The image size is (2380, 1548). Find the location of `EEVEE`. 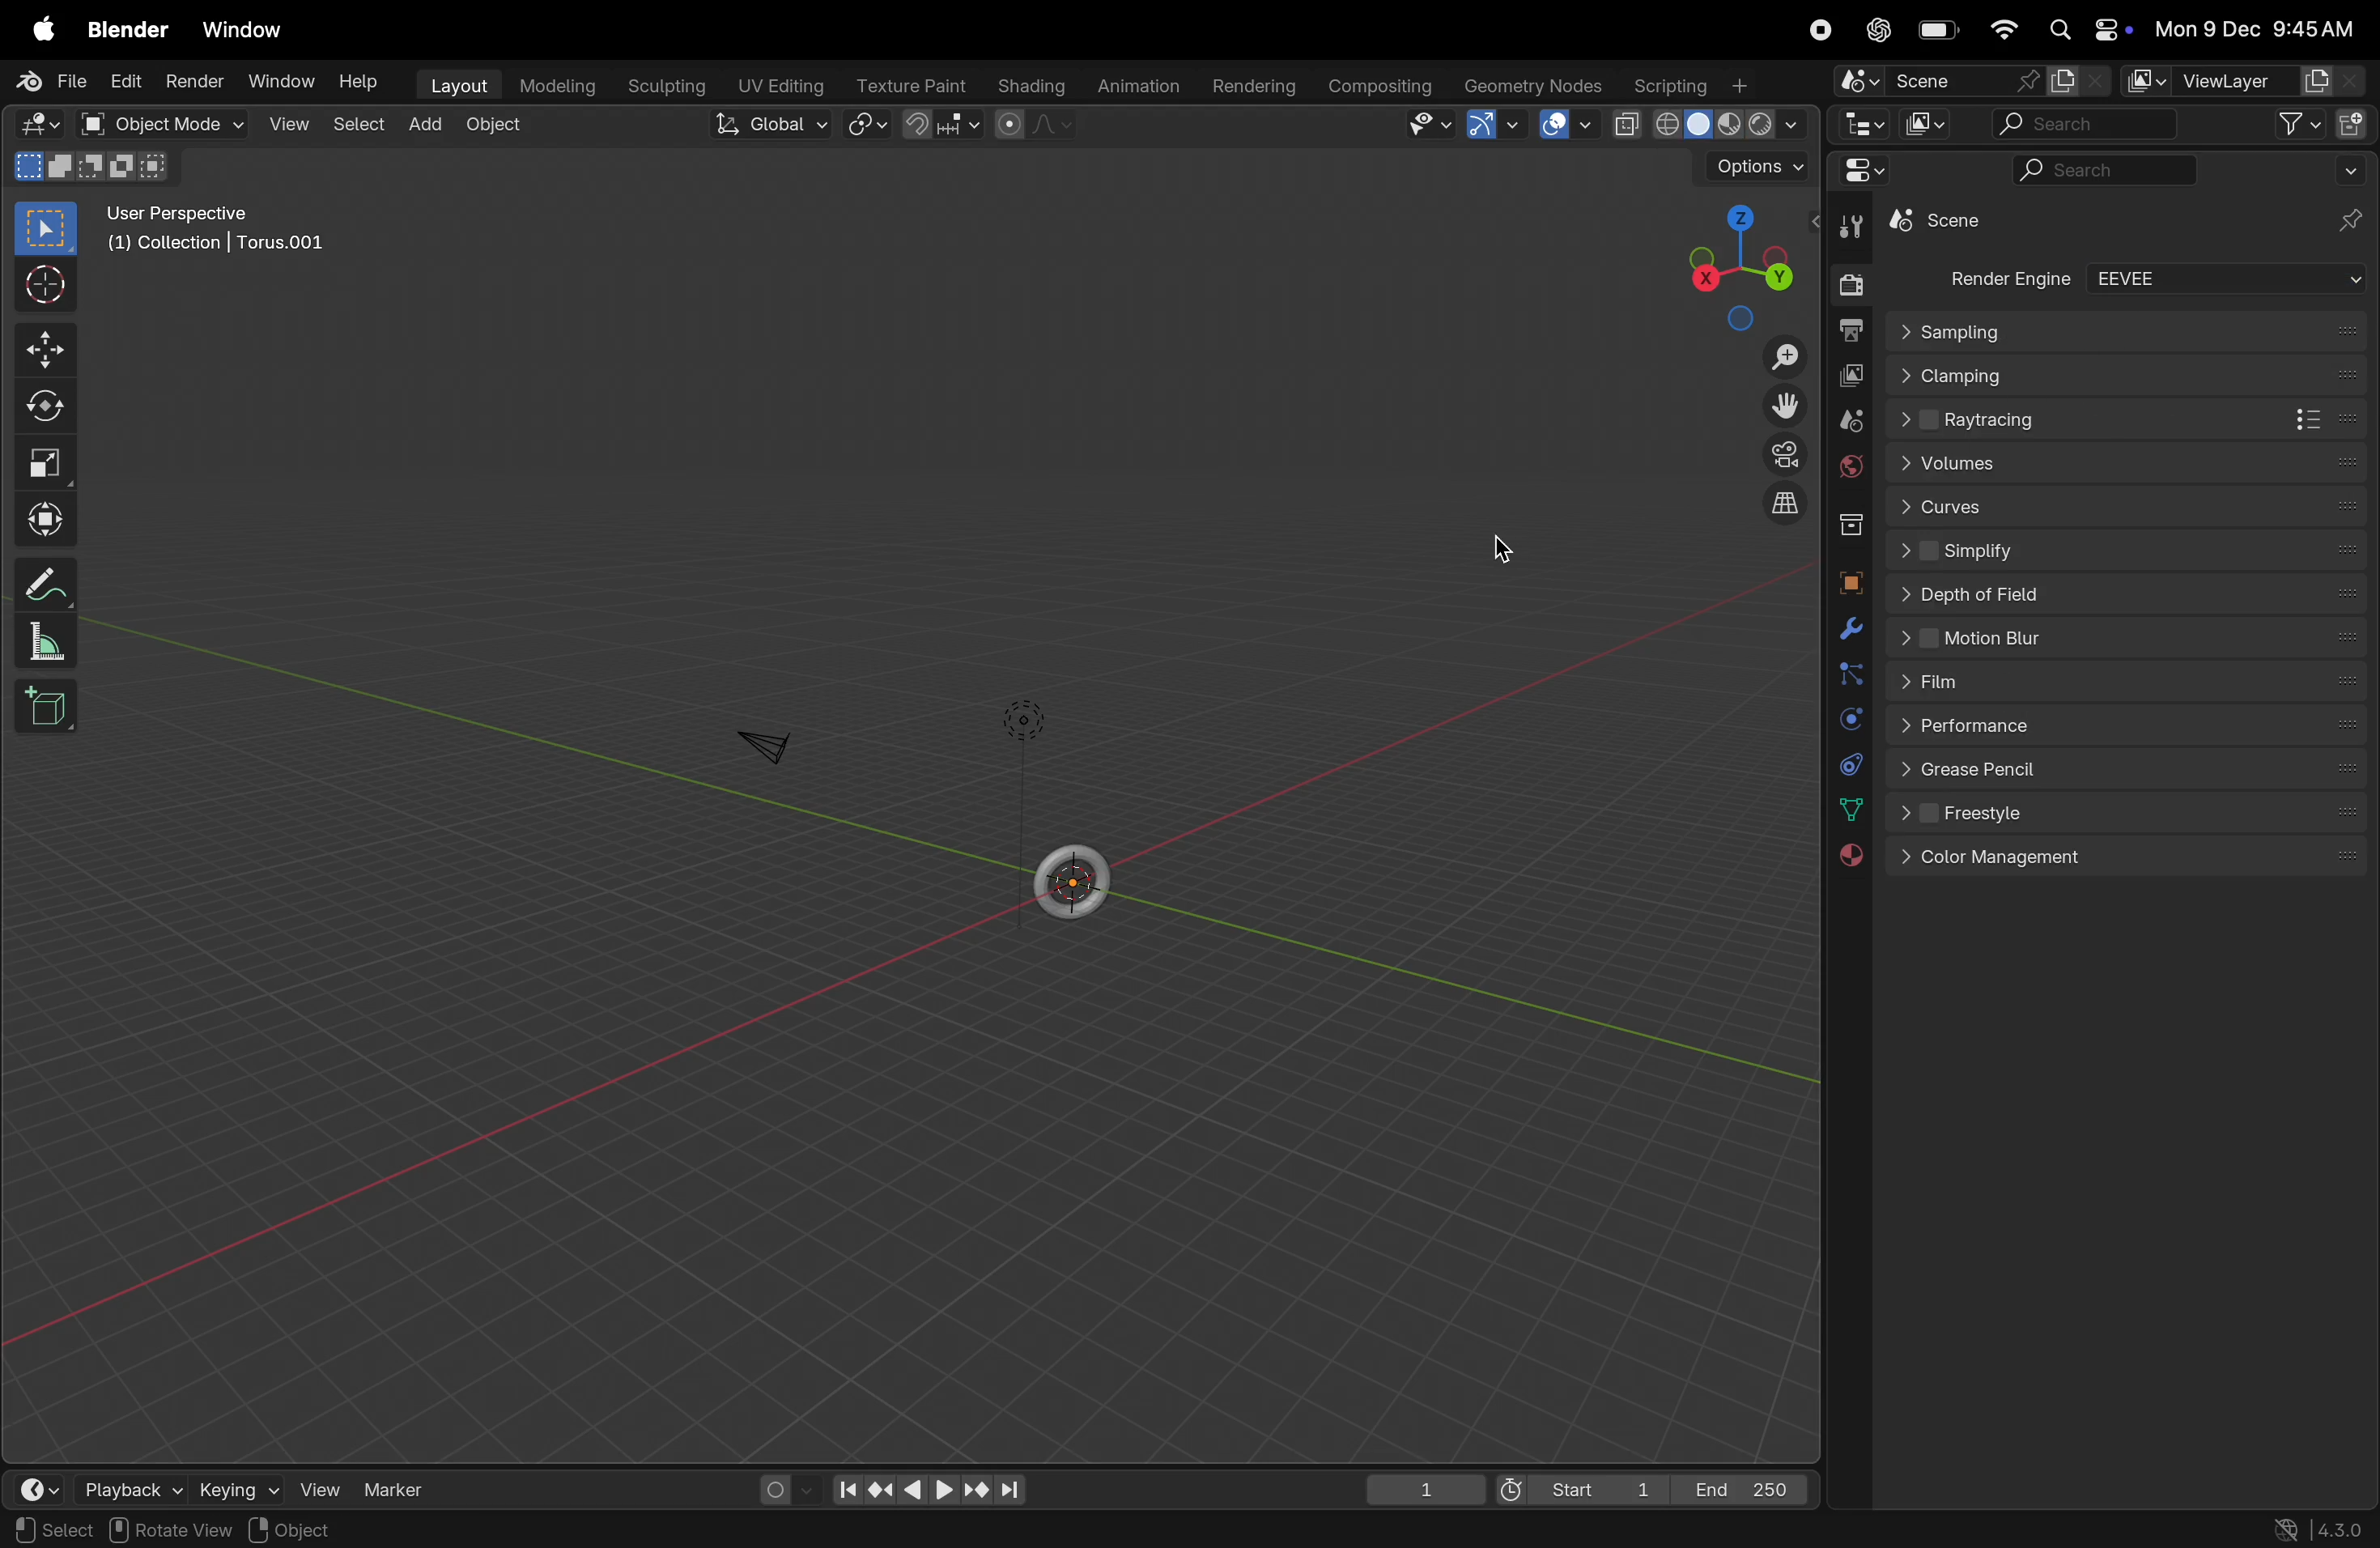

EEVEE is located at coordinates (2229, 280).